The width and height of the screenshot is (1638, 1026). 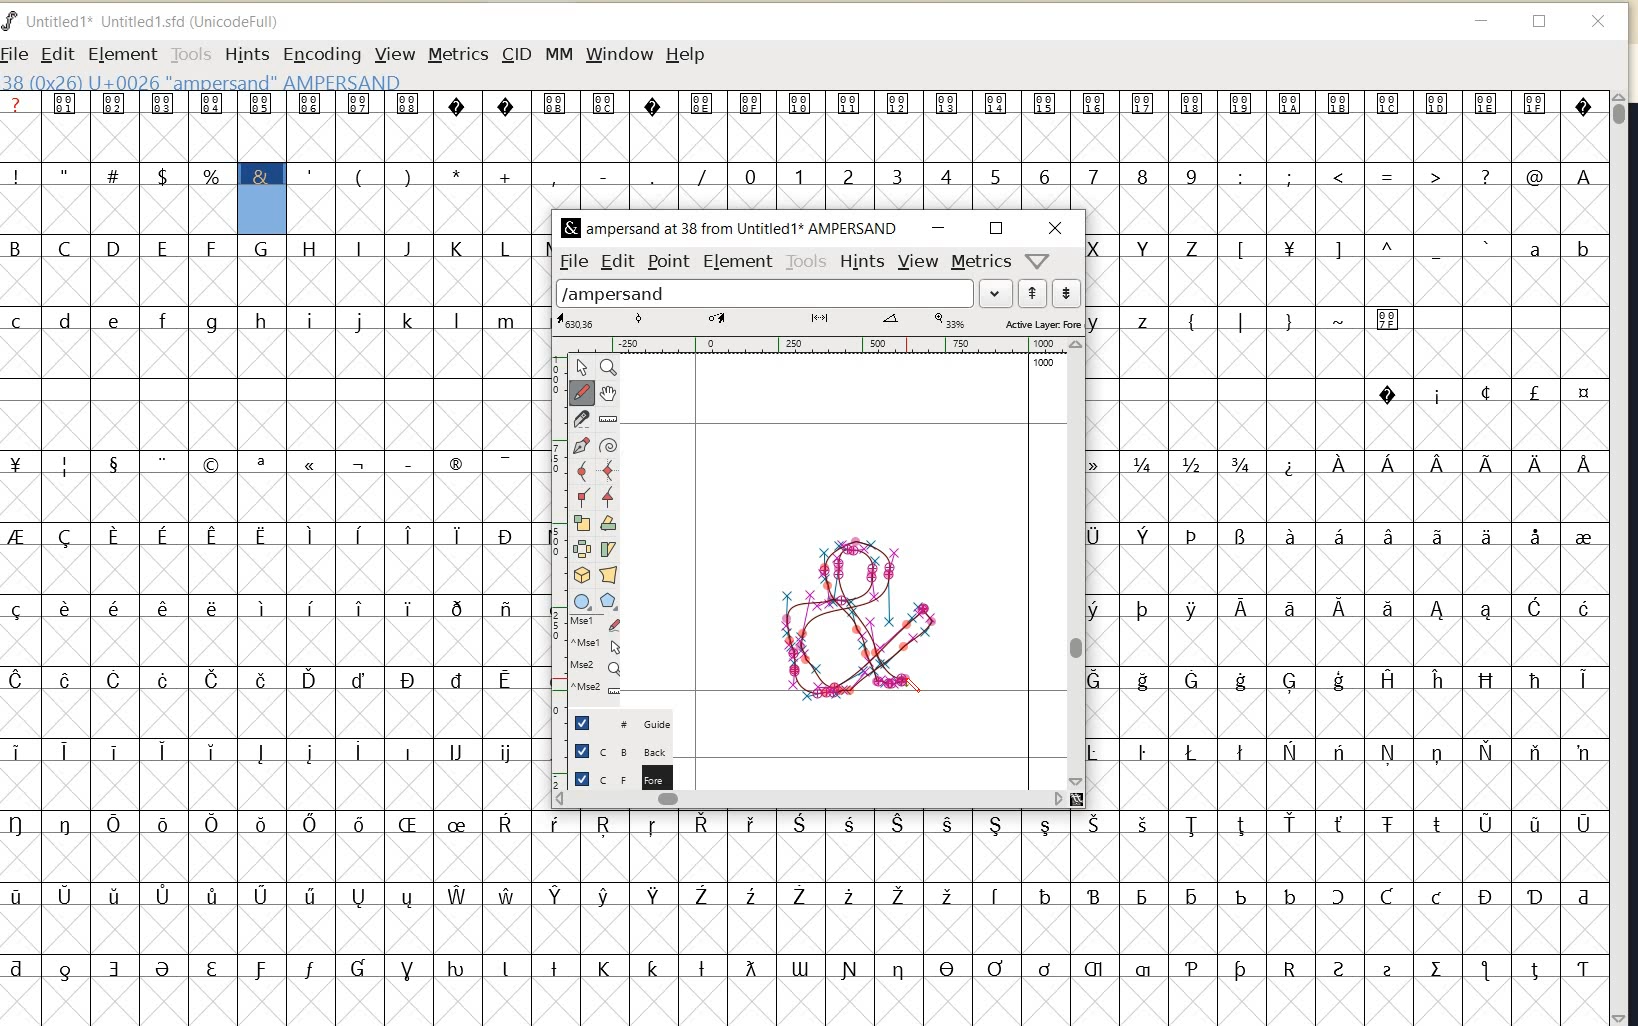 I want to click on EDIT, so click(x=54, y=53).